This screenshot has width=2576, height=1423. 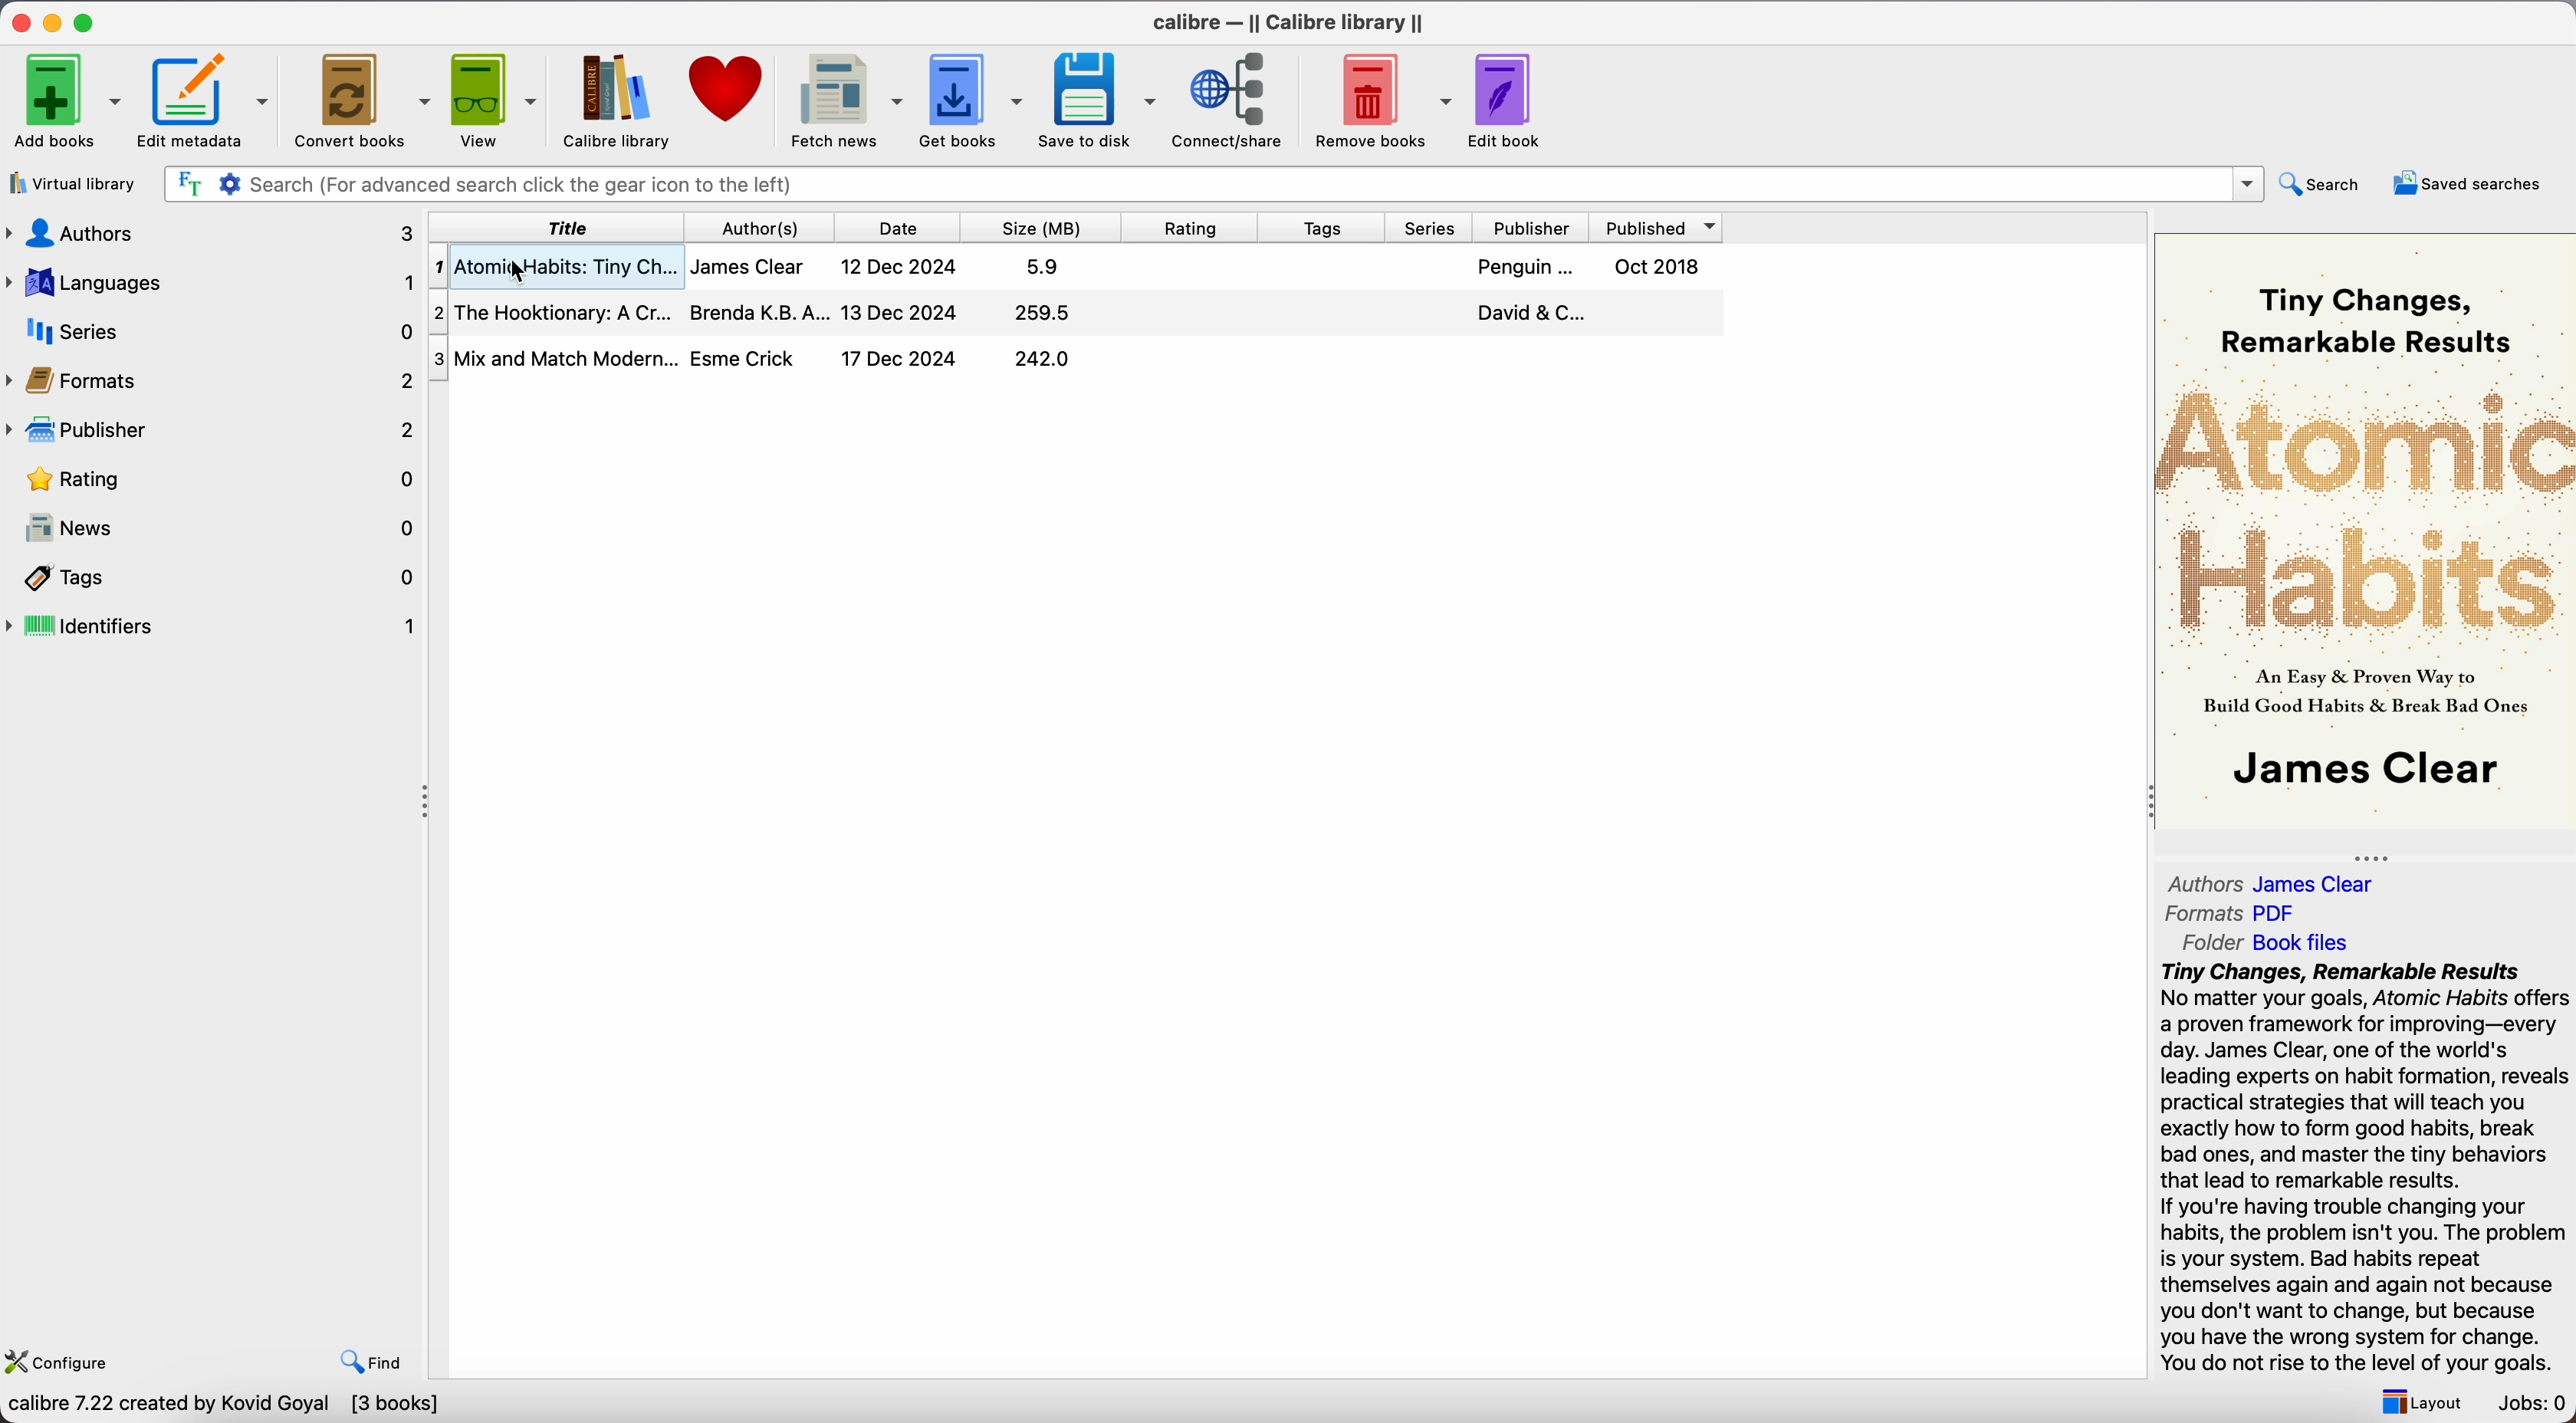 What do you see at coordinates (219, 480) in the screenshot?
I see `rating` at bounding box center [219, 480].